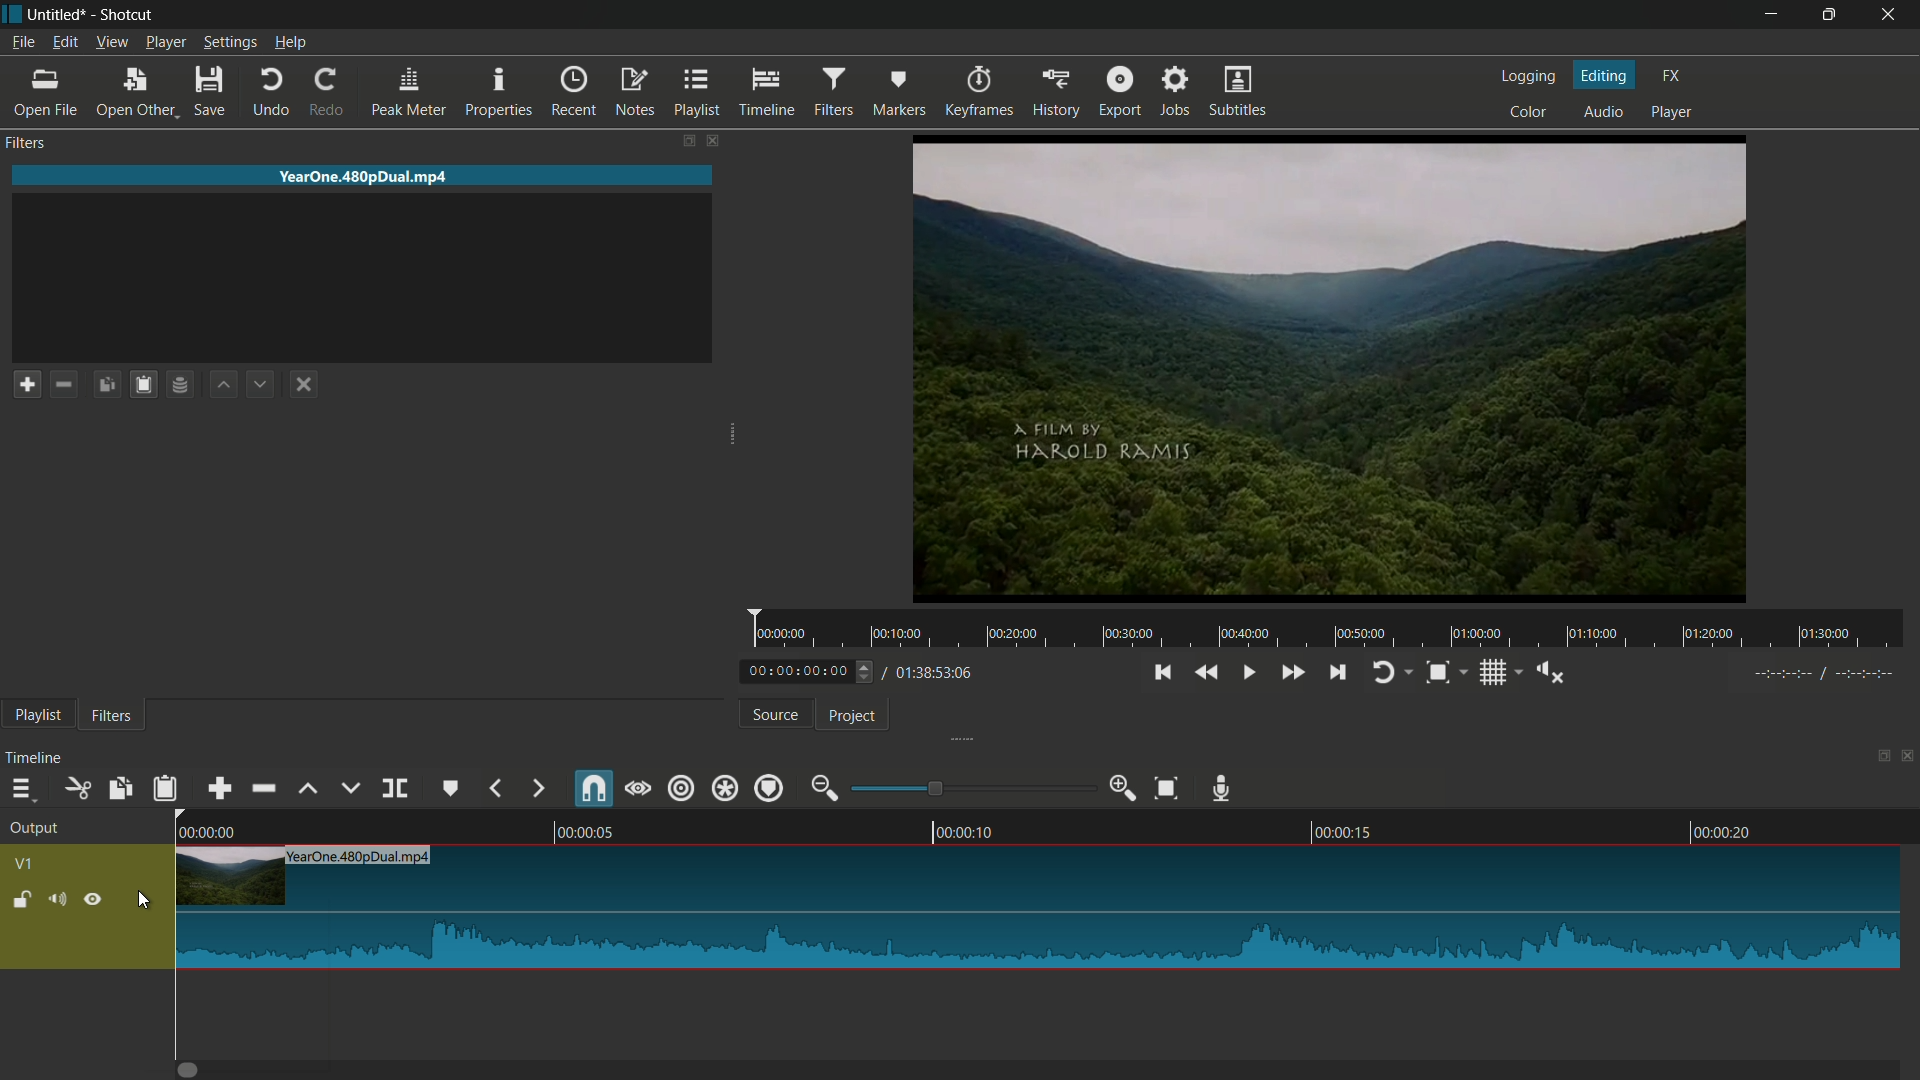 This screenshot has width=1920, height=1080. What do you see at coordinates (35, 759) in the screenshot?
I see `timeline` at bounding box center [35, 759].